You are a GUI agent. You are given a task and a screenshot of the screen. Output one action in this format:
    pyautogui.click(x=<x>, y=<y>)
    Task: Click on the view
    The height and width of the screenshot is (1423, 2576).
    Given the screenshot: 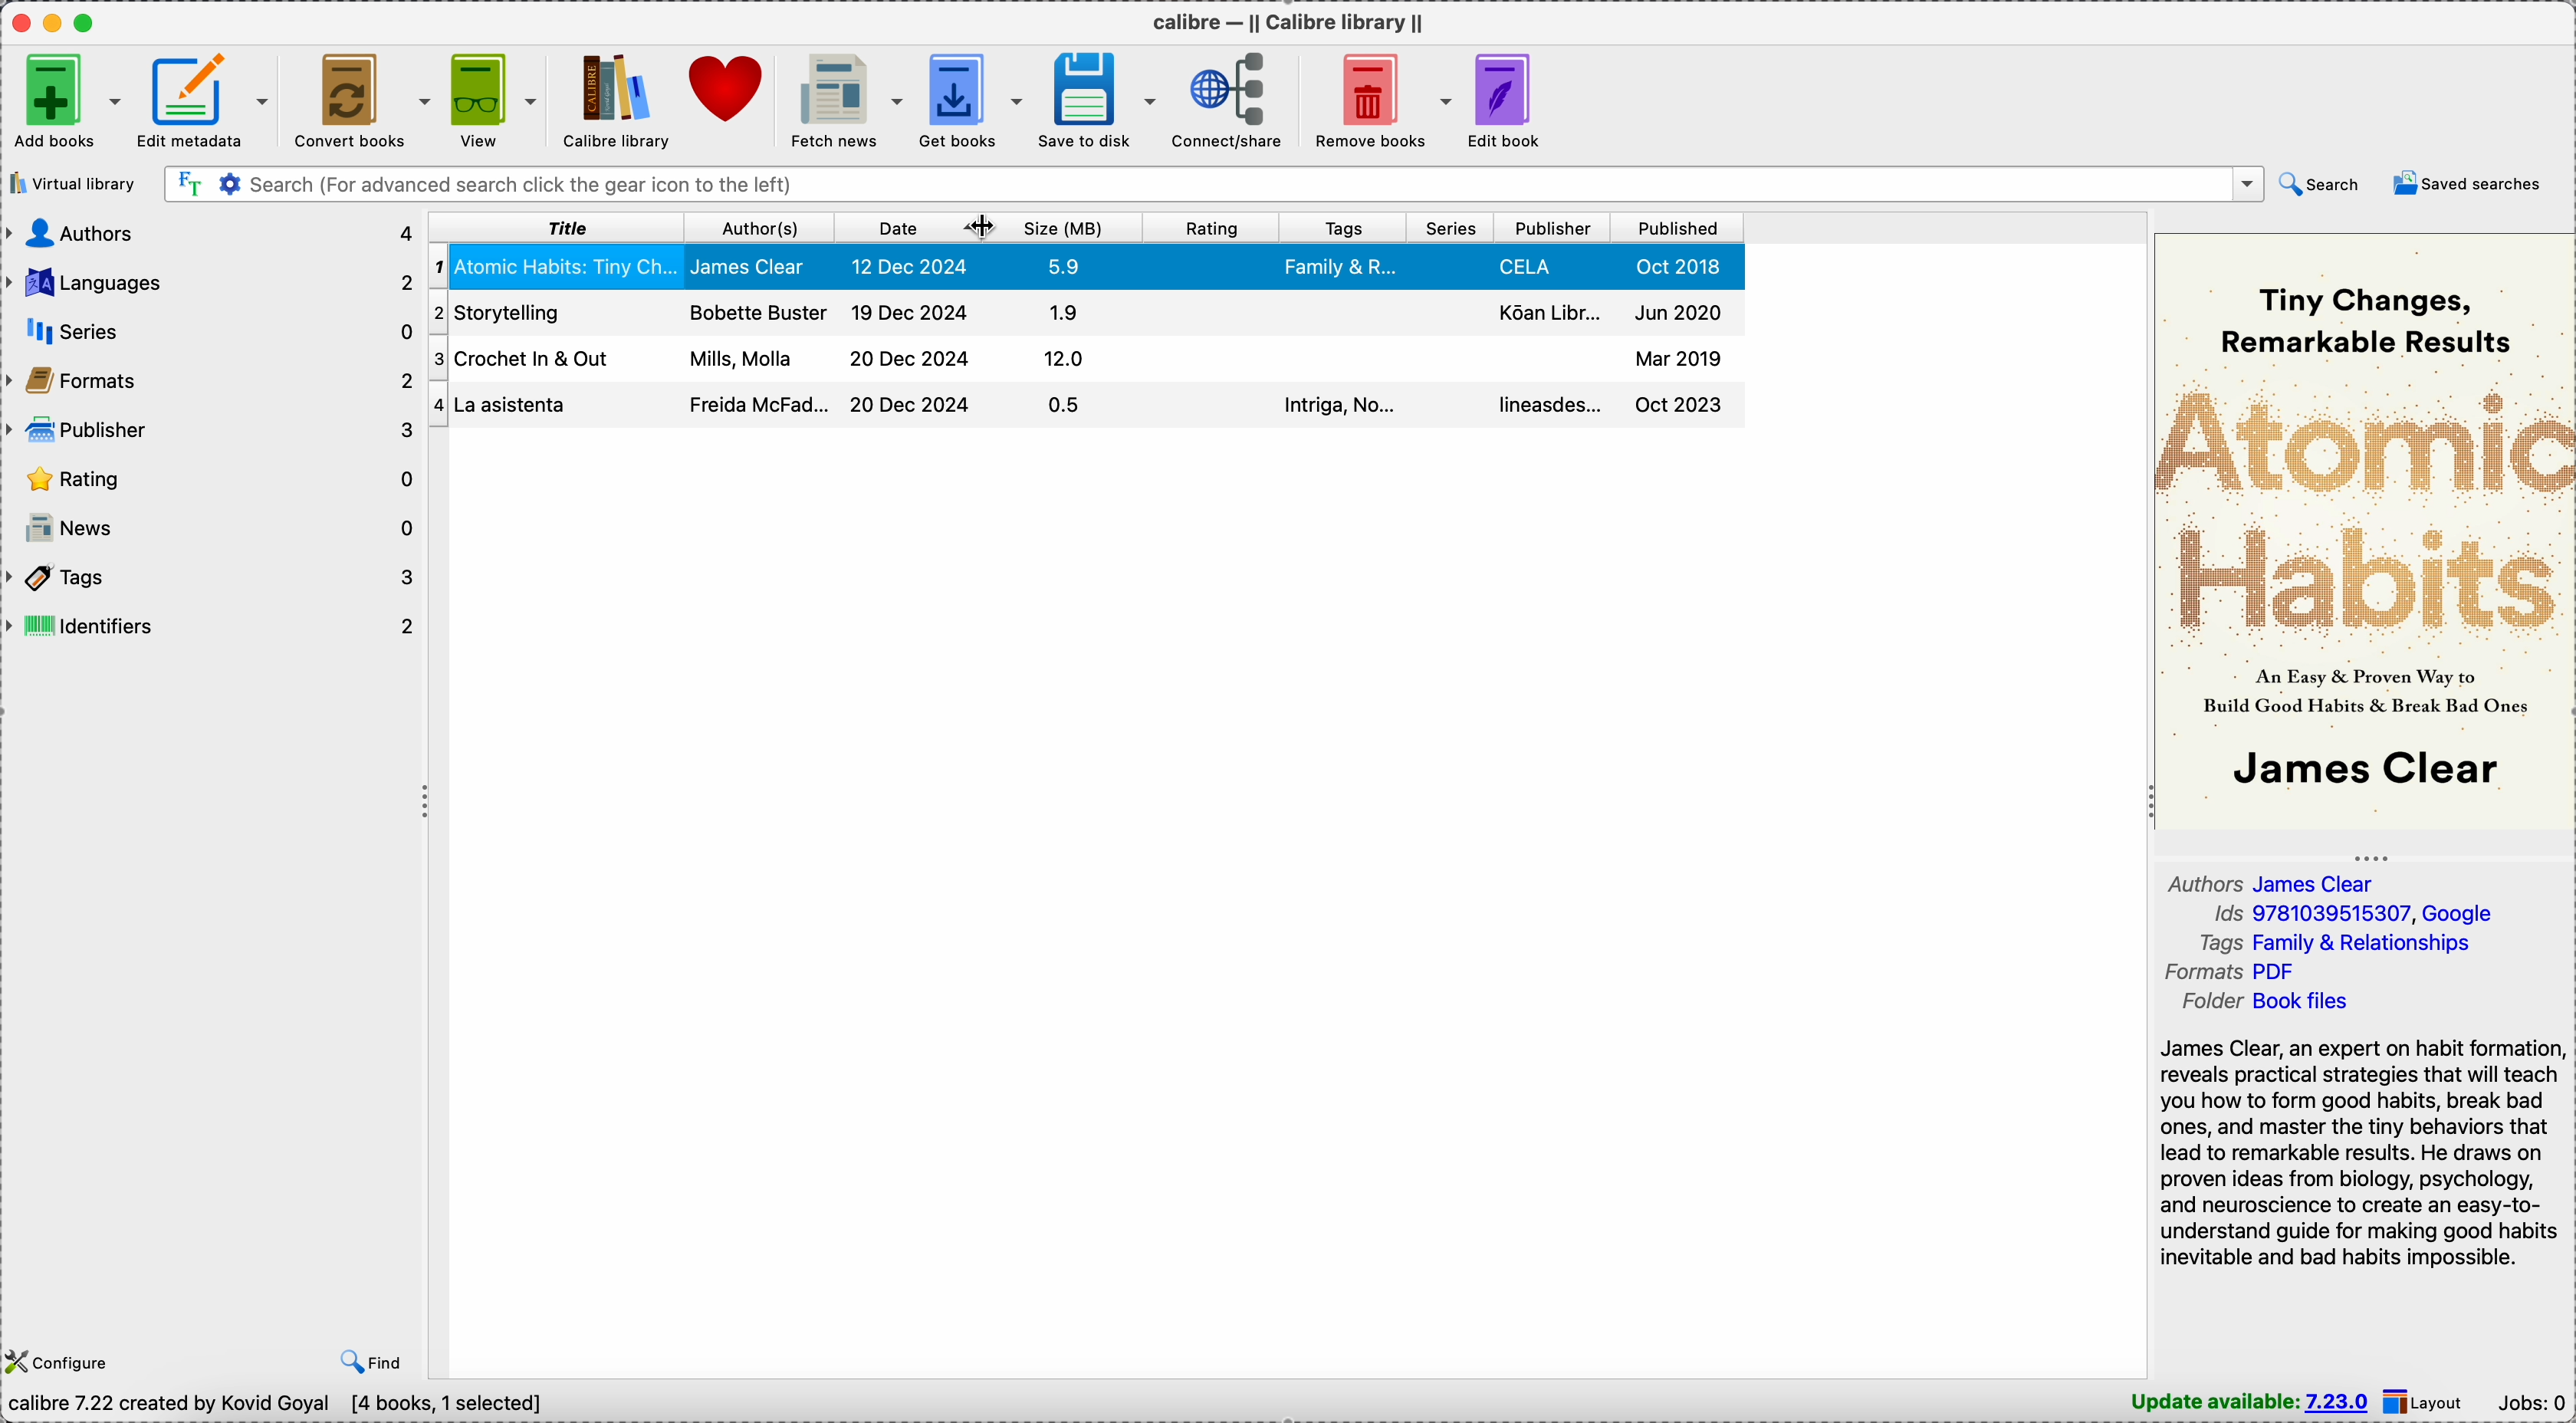 What is the action you would take?
    pyautogui.click(x=496, y=101)
    